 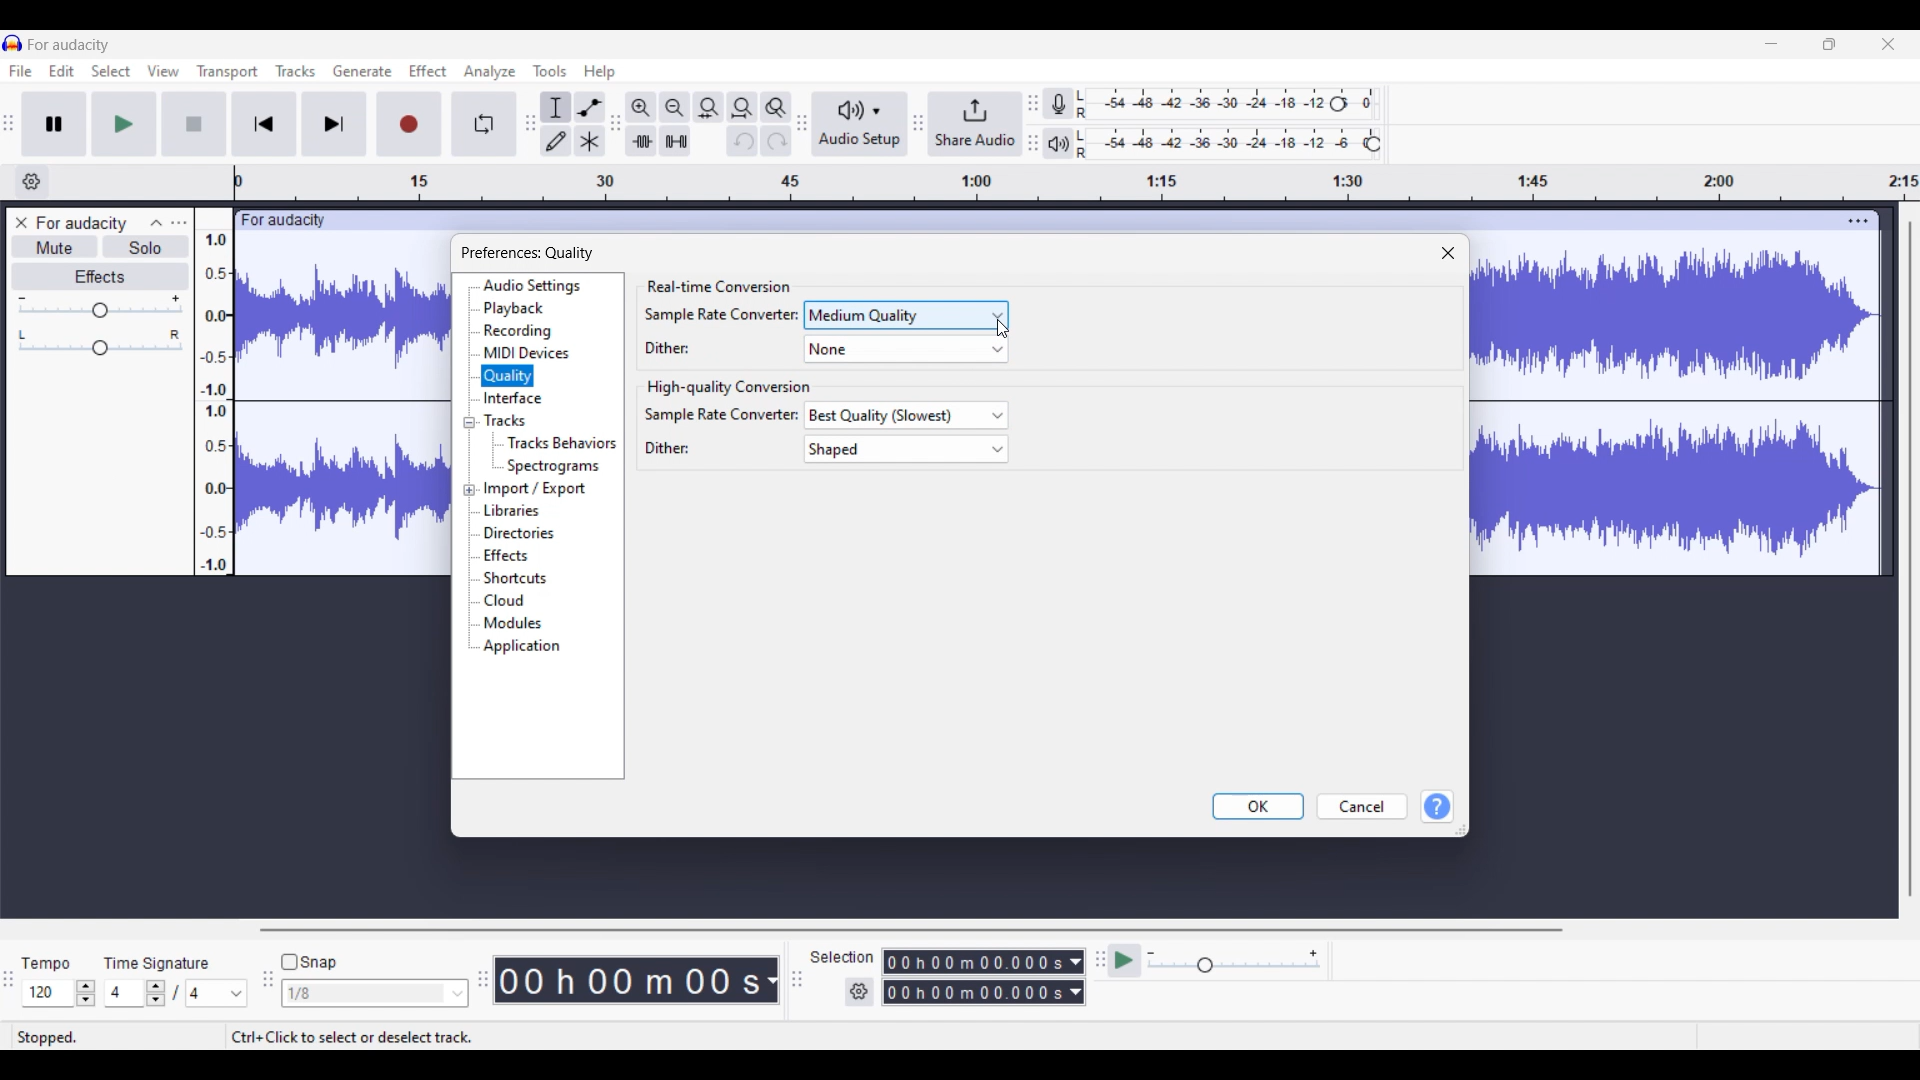 I want to click on Tracks behaviors, so click(x=561, y=443).